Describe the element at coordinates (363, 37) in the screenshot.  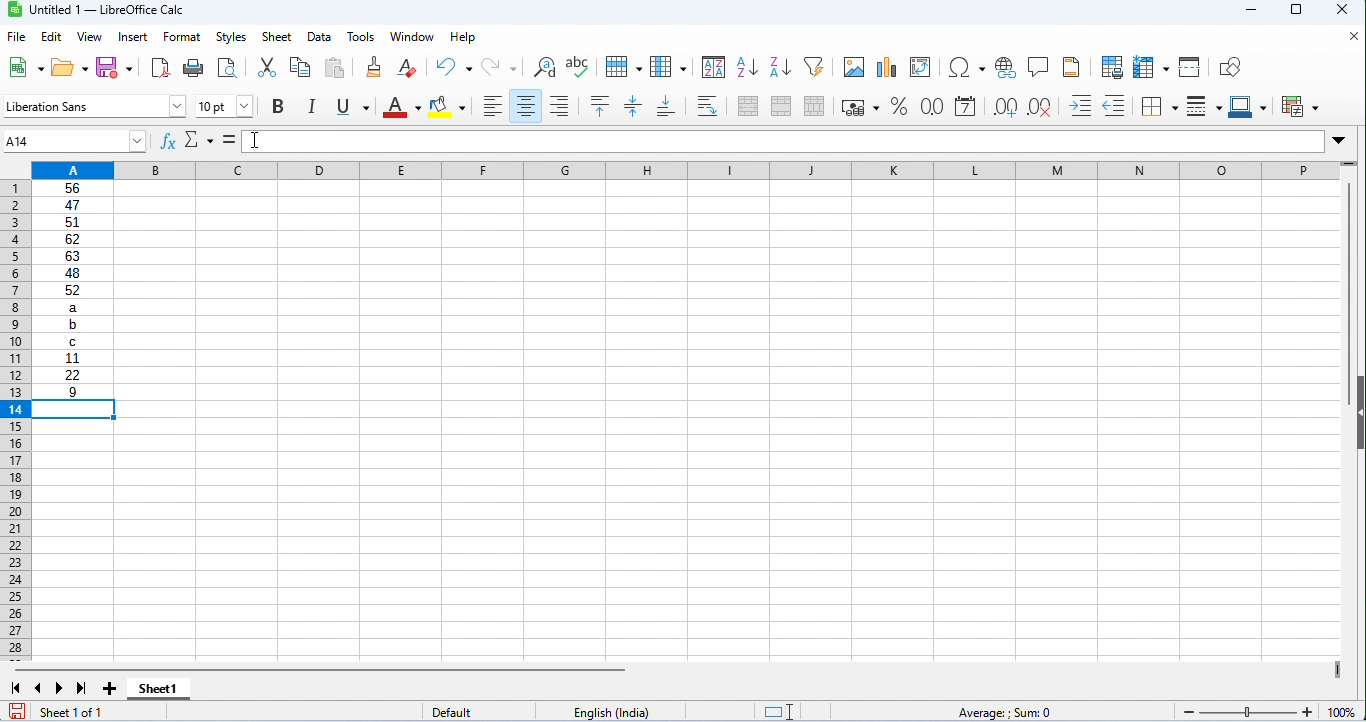
I see `tools` at that location.